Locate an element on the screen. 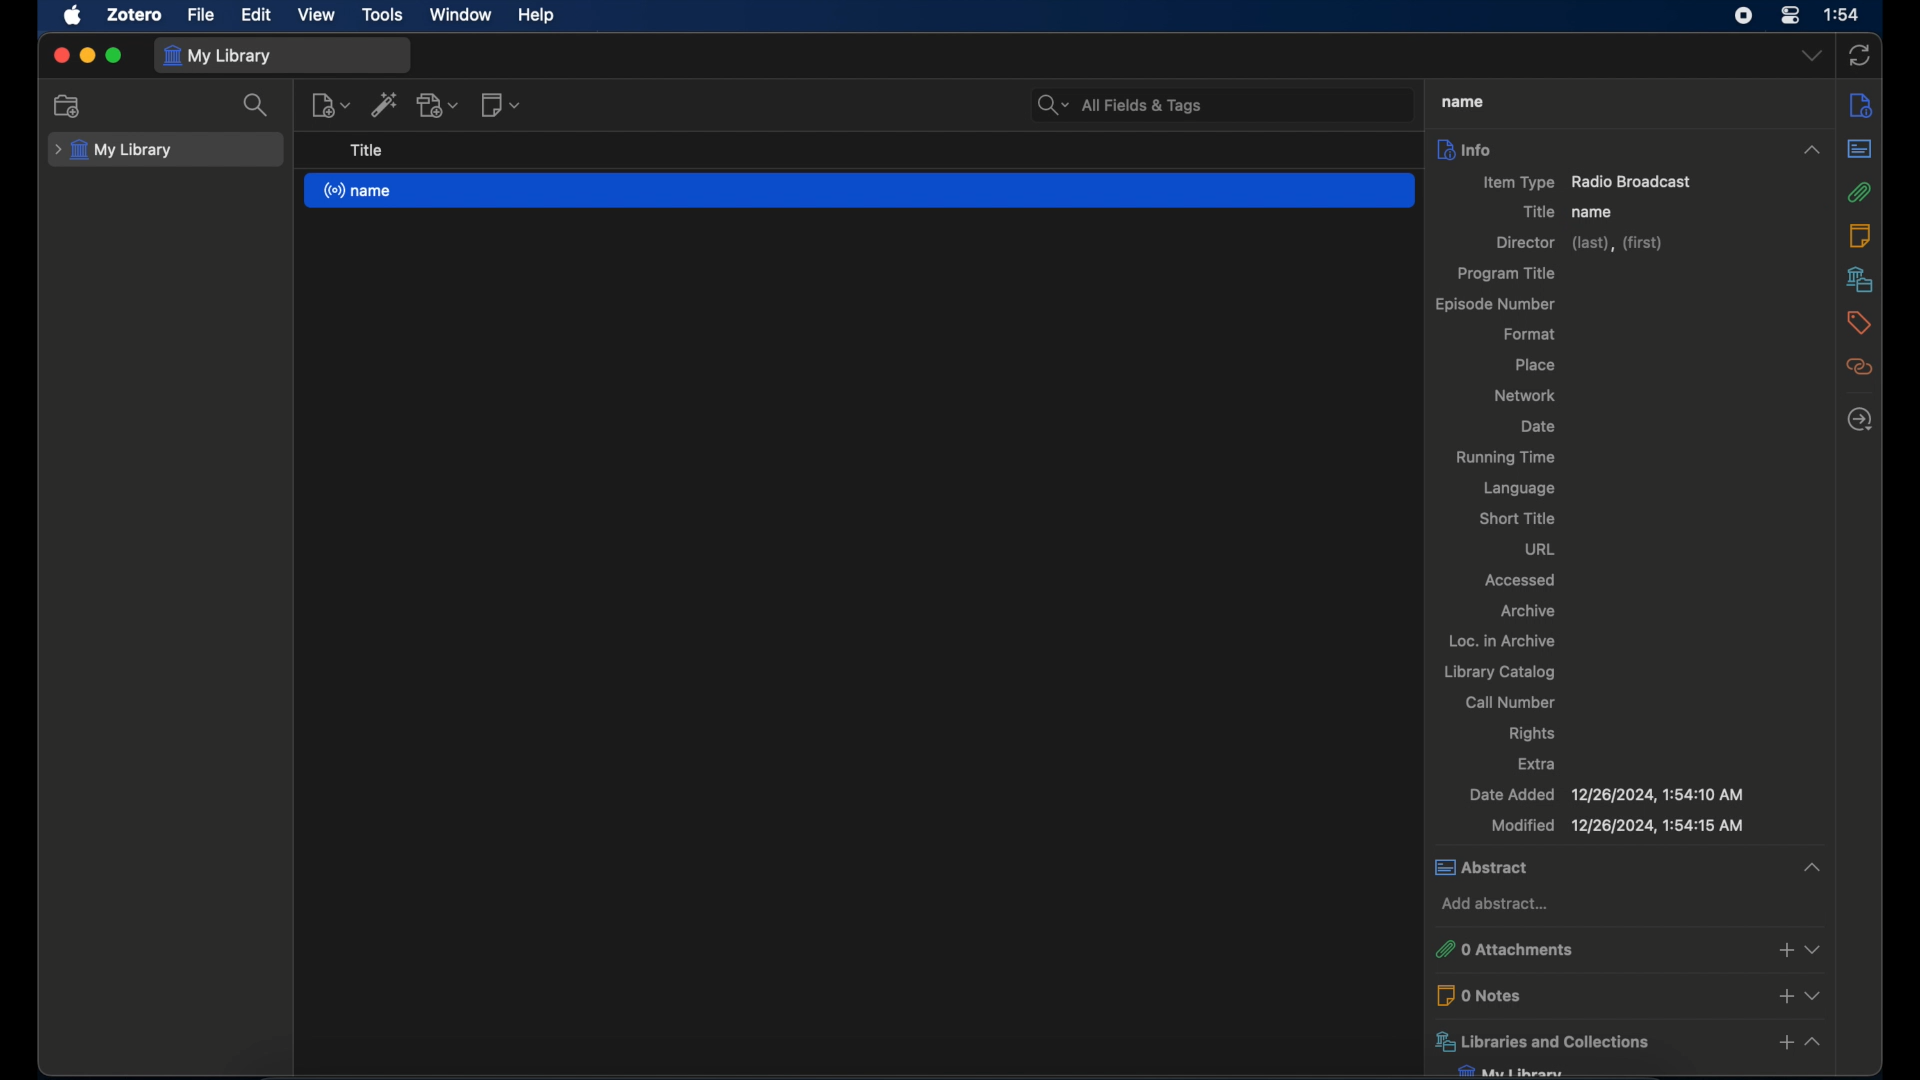 This screenshot has height=1080, width=1920. info is located at coordinates (1626, 149).